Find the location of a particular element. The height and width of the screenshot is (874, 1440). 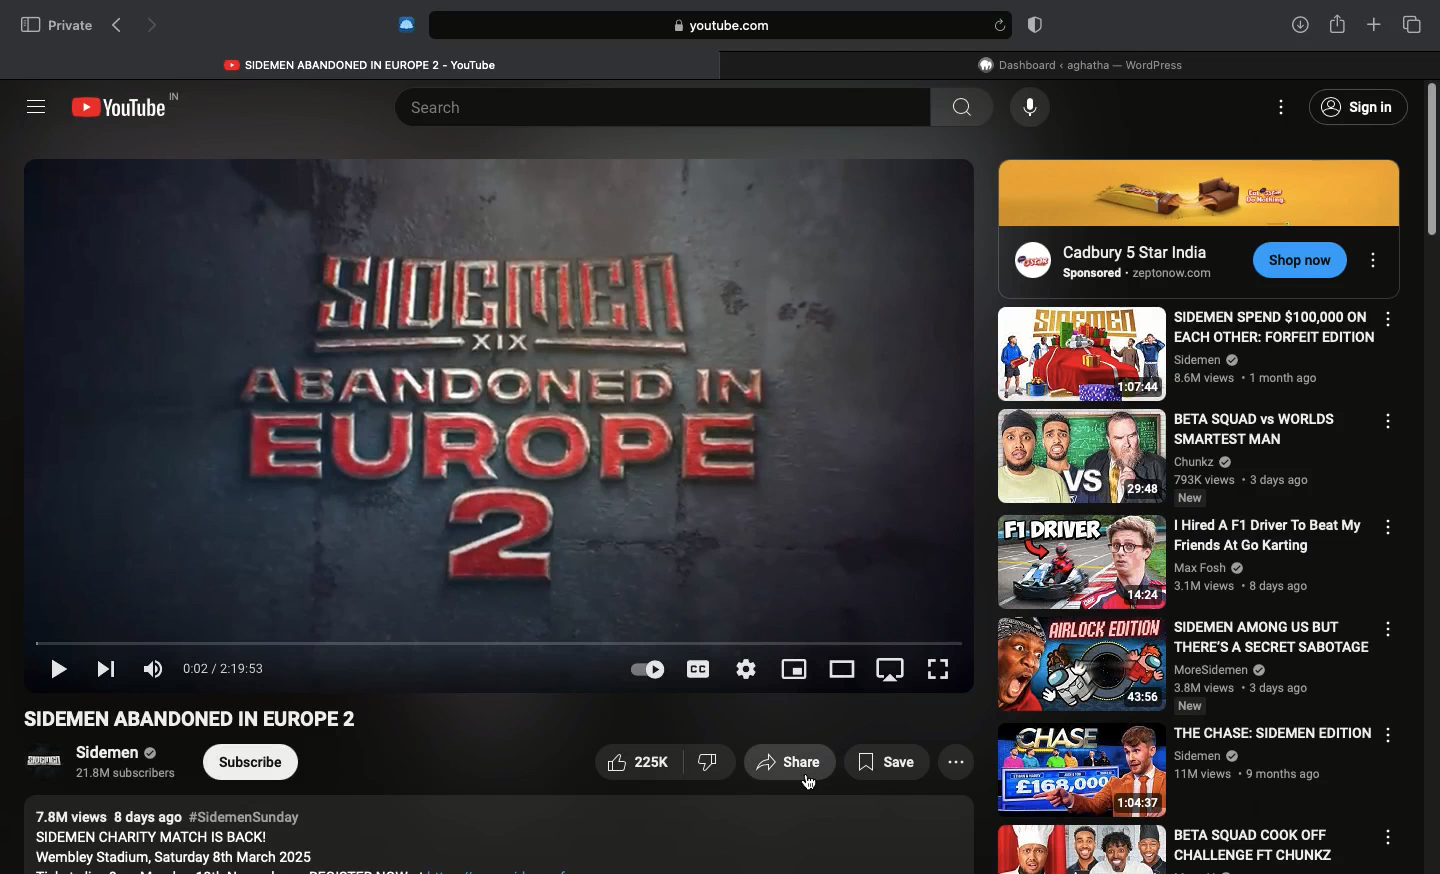

Screen orientation is located at coordinates (894, 673).